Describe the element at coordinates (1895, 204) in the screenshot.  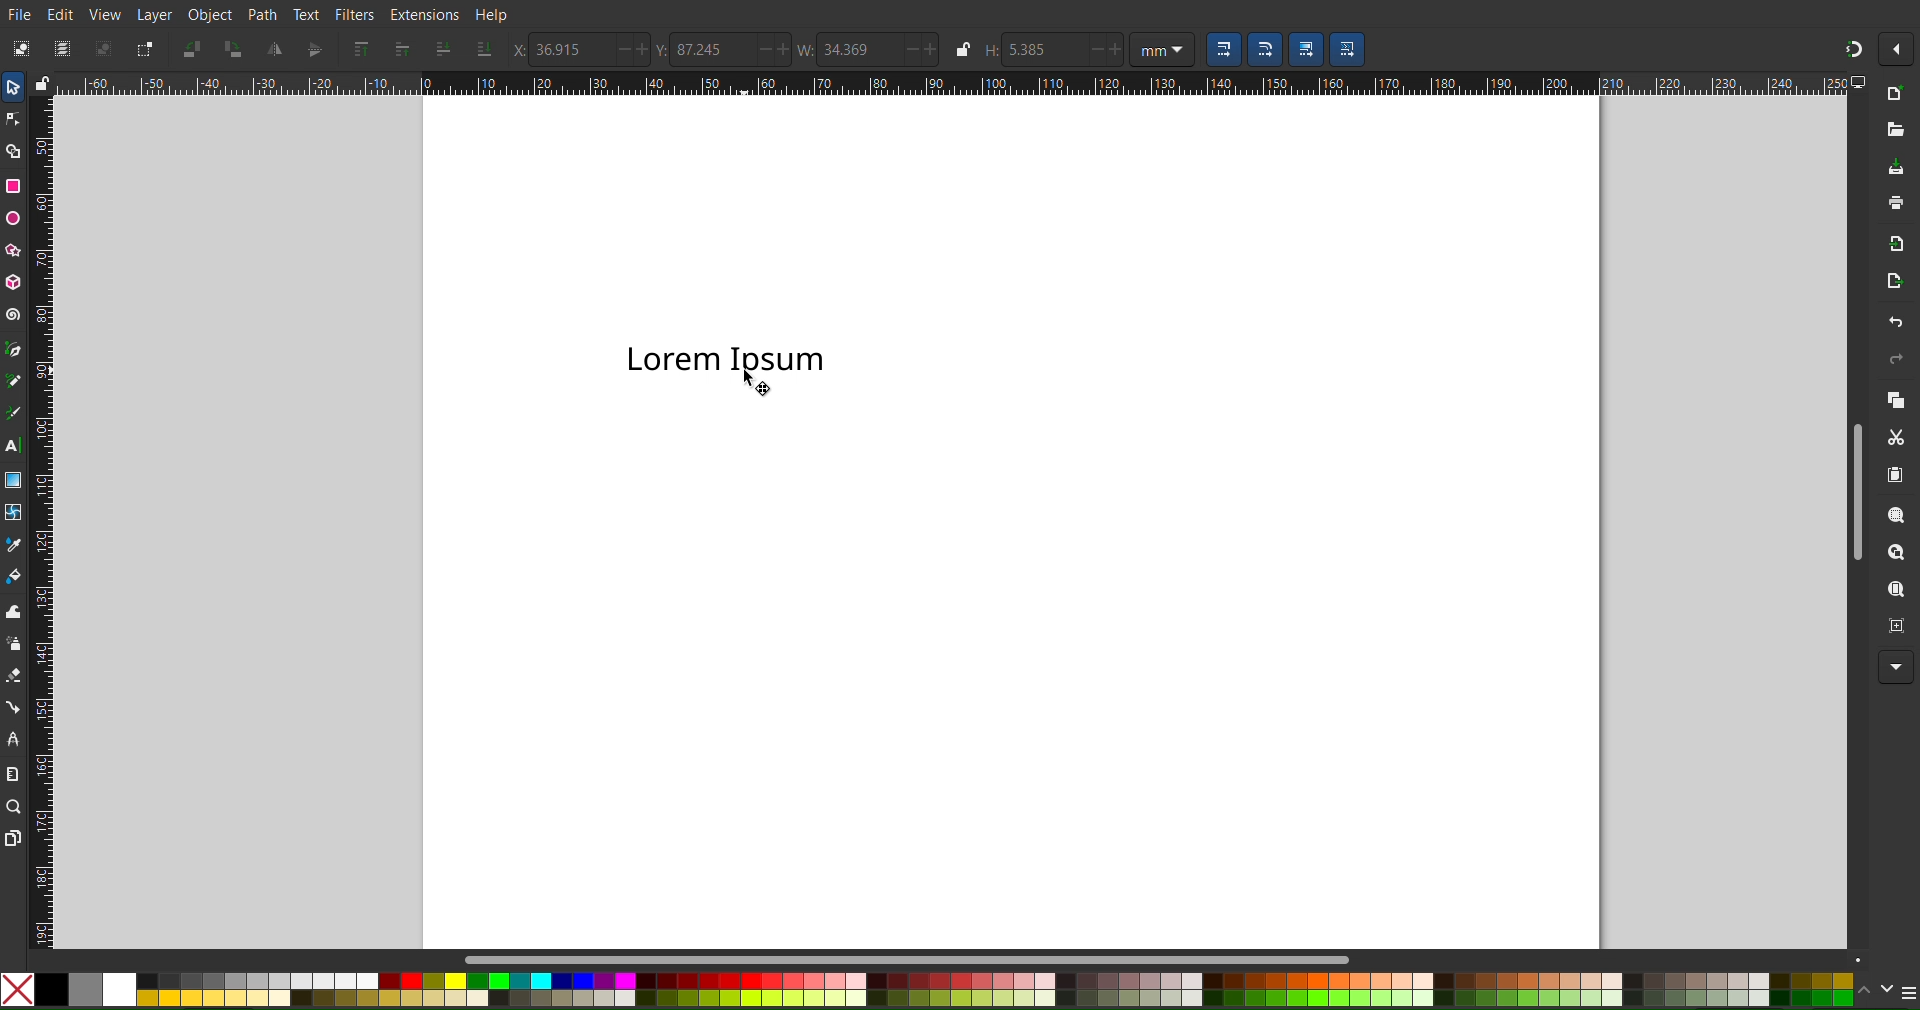
I see `Print` at that location.